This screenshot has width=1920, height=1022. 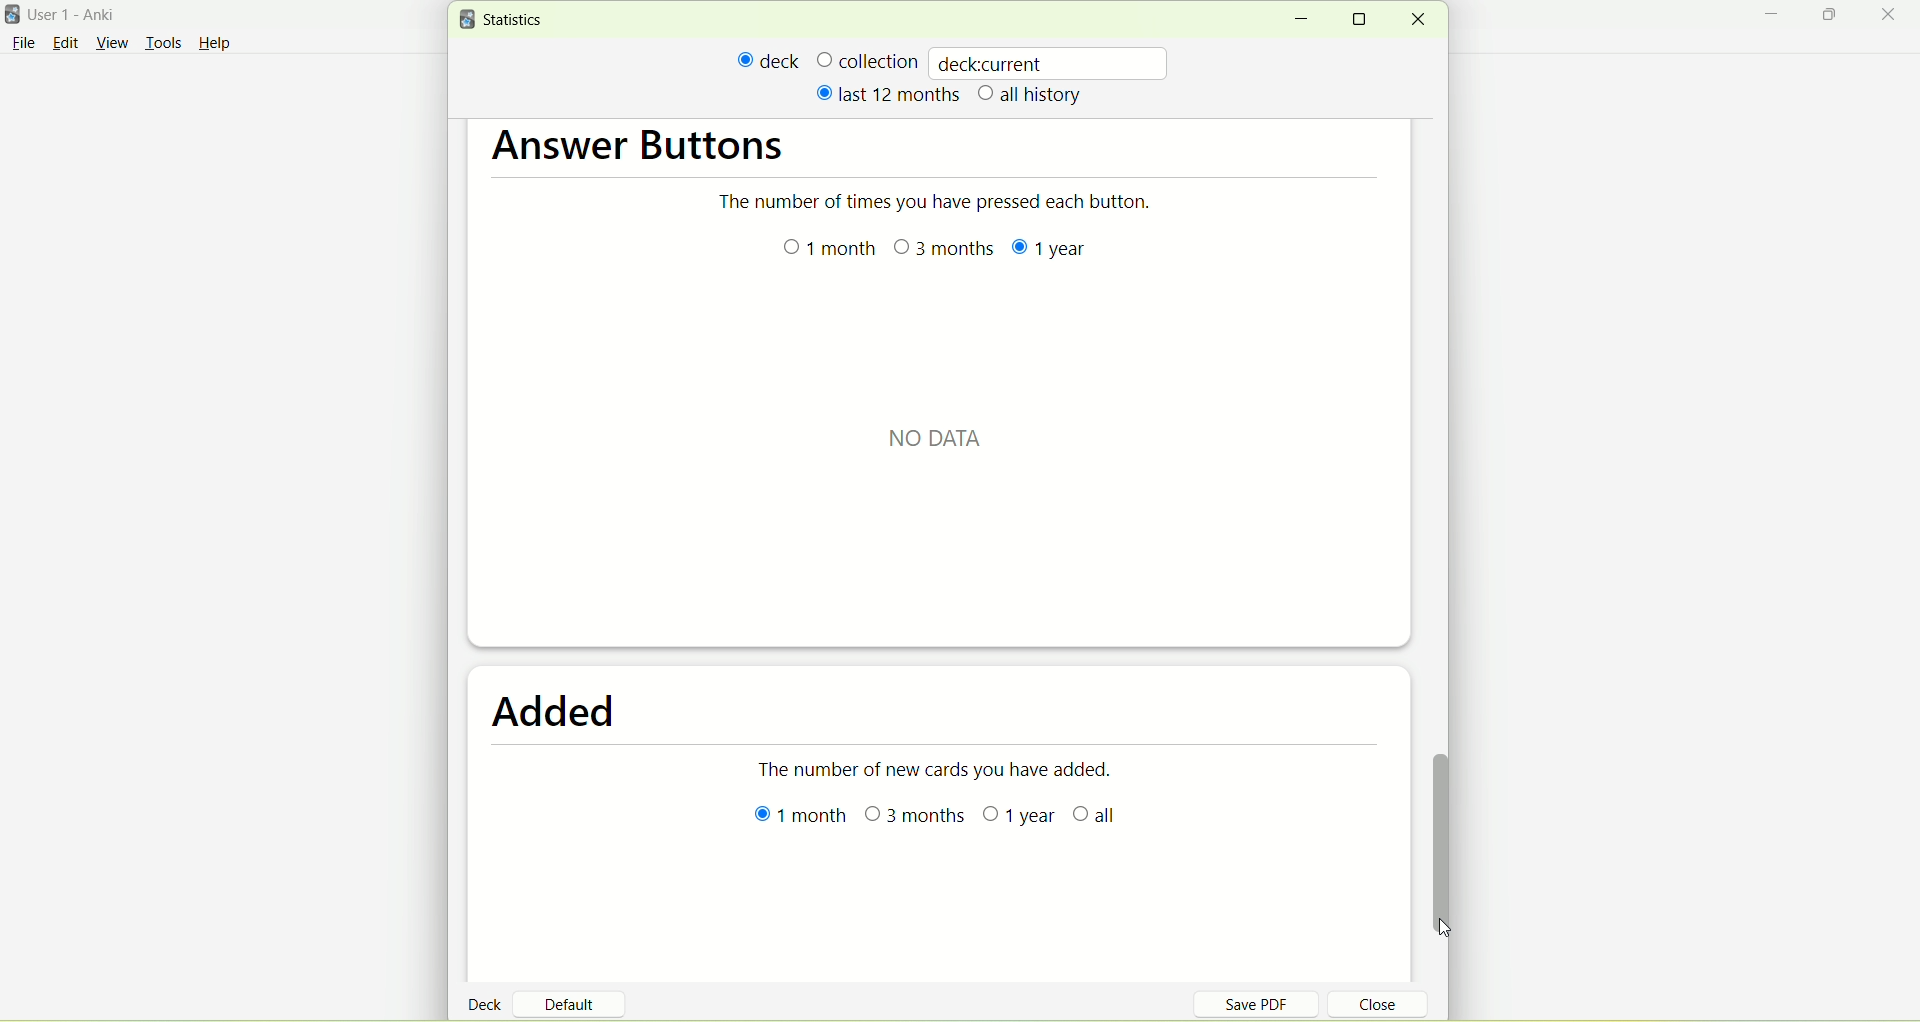 What do you see at coordinates (1777, 17) in the screenshot?
I see `minimize` at bounding box center [1777, 17].